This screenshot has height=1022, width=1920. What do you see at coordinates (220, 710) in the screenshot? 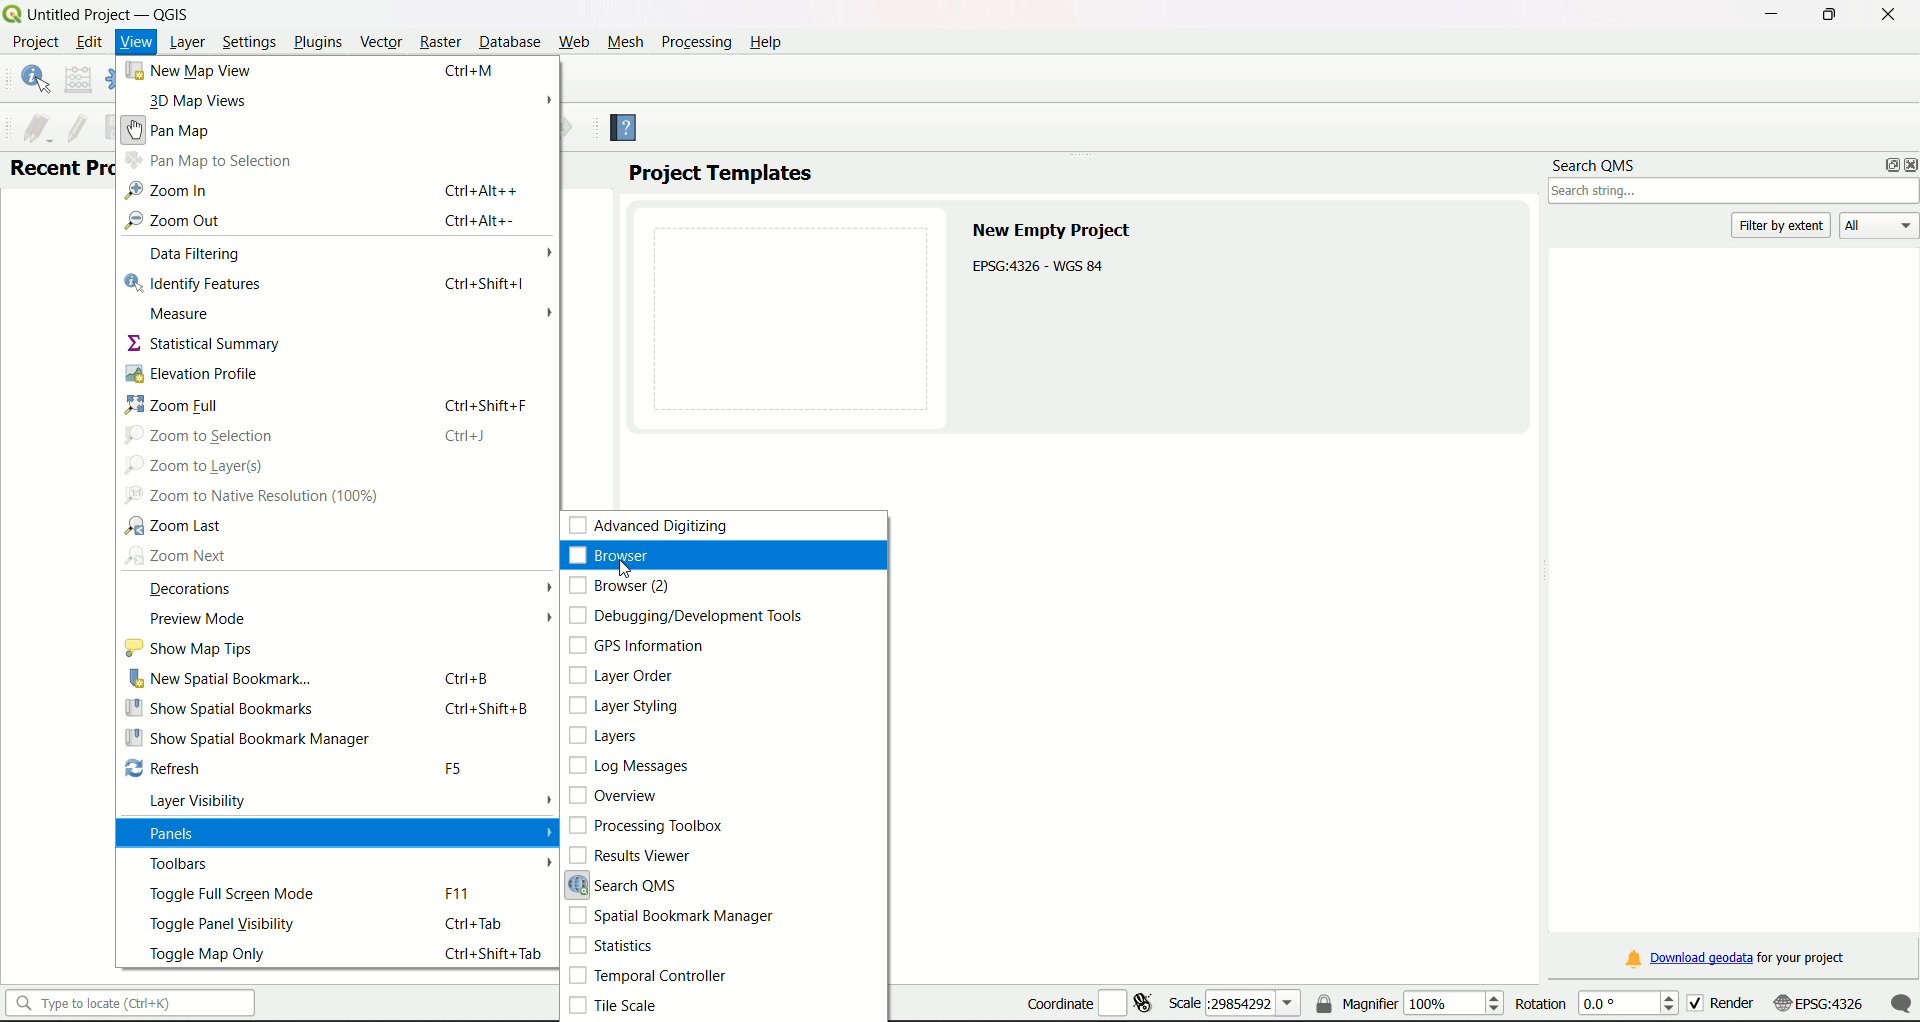
I see `show spatial bookmarks` at bounding box center [220, 710].